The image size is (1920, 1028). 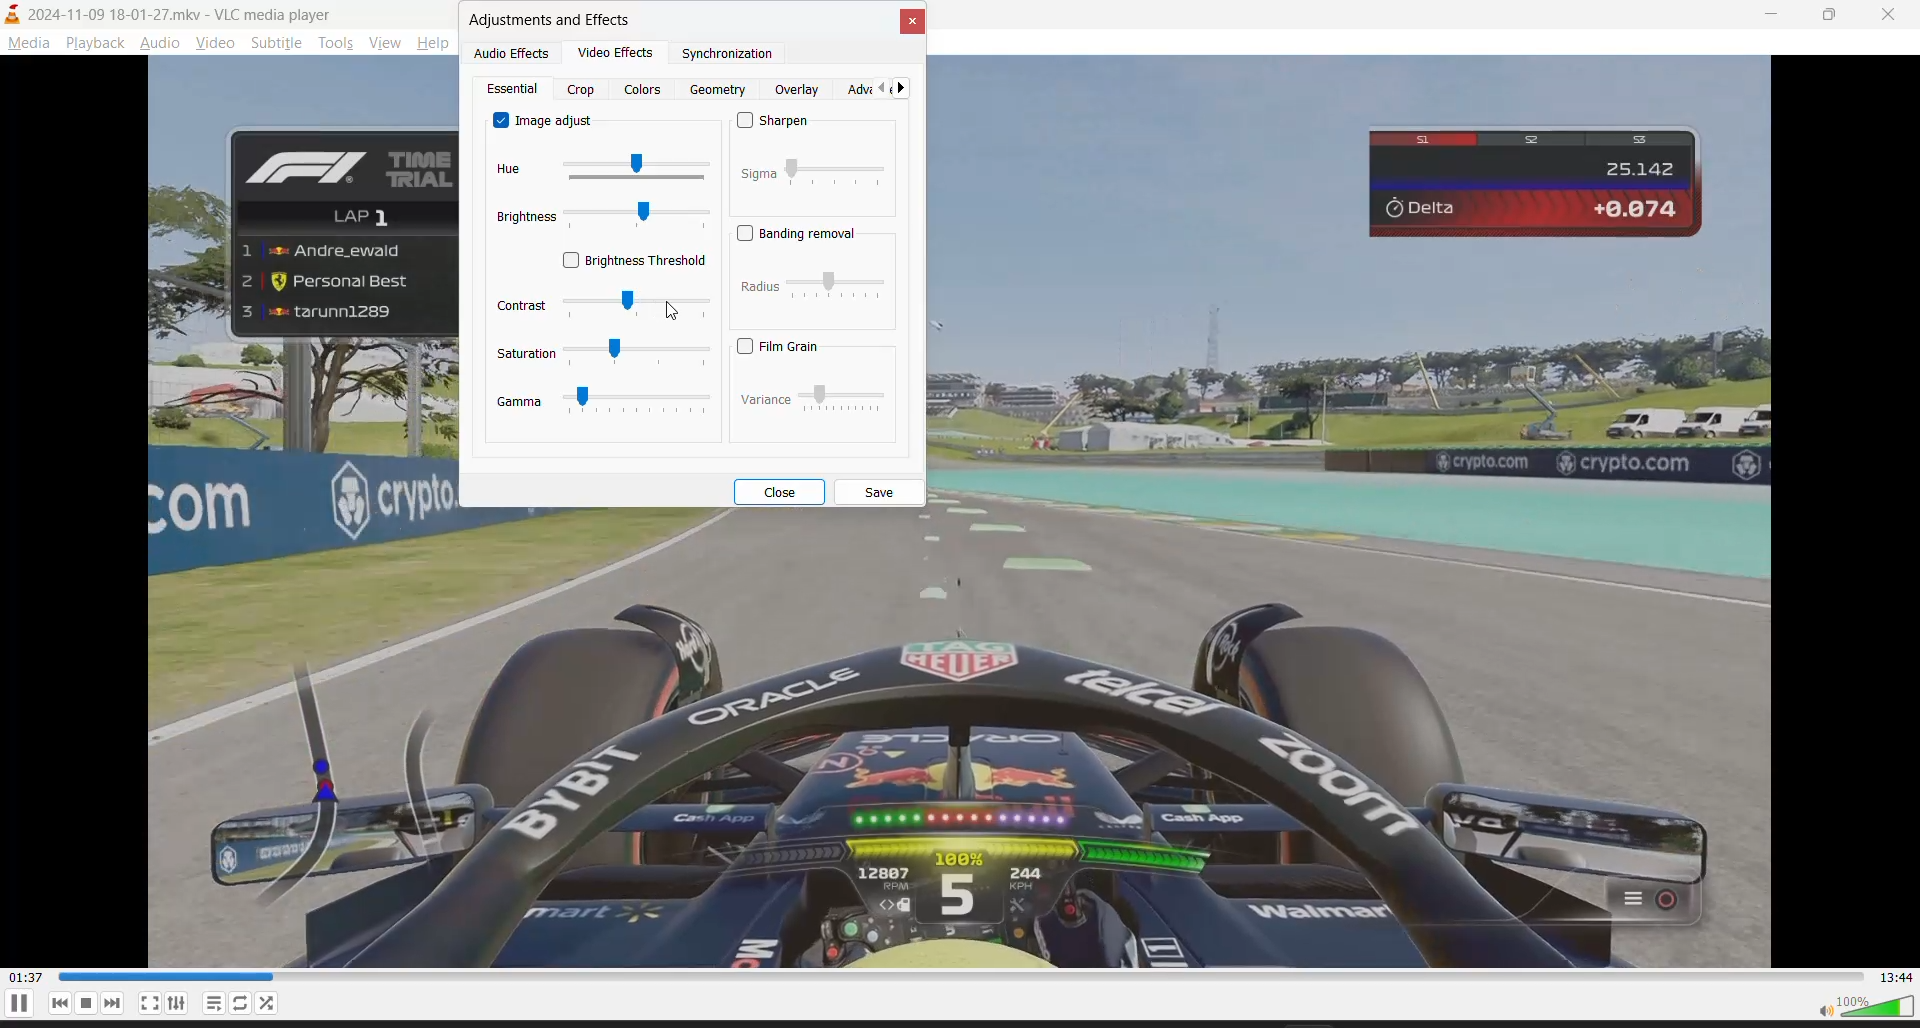 What do you see at coordinates (602, 166) in the screenshot?
I see `hue` at bounding box center [602, 166].